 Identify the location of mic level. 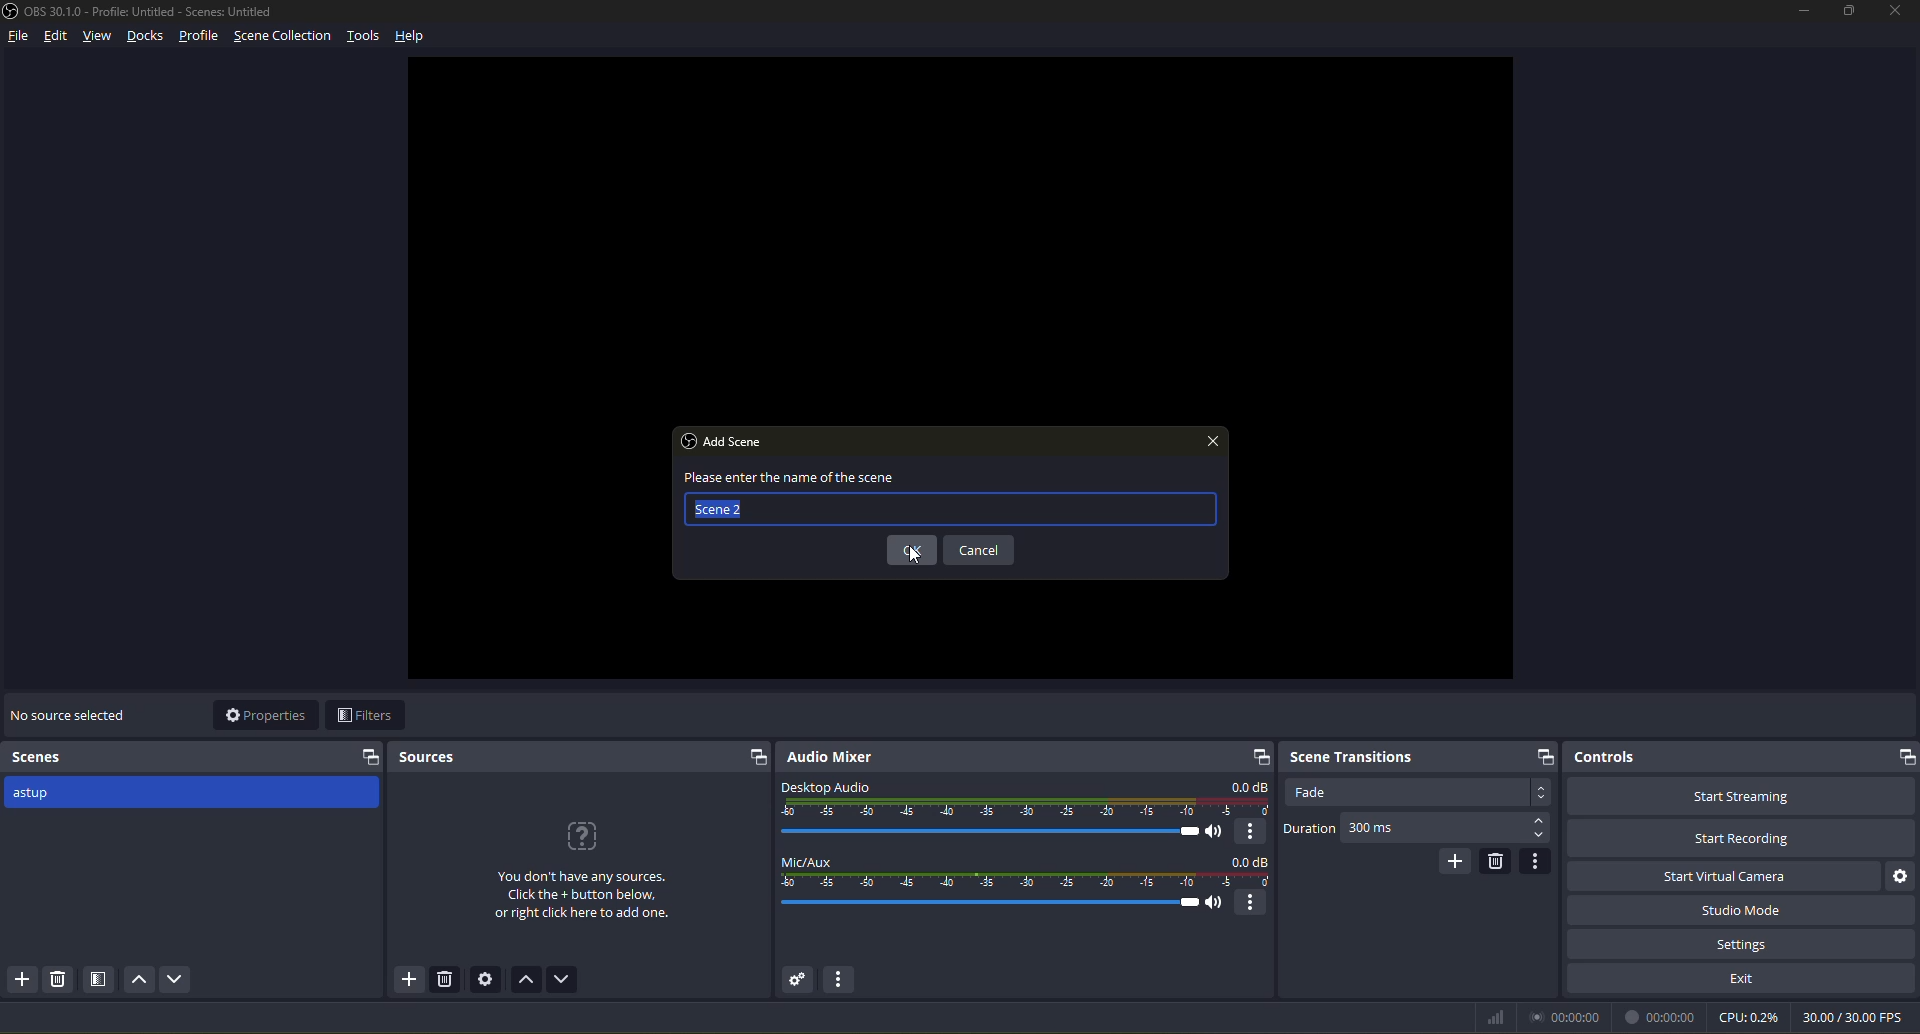
(1028, 880).